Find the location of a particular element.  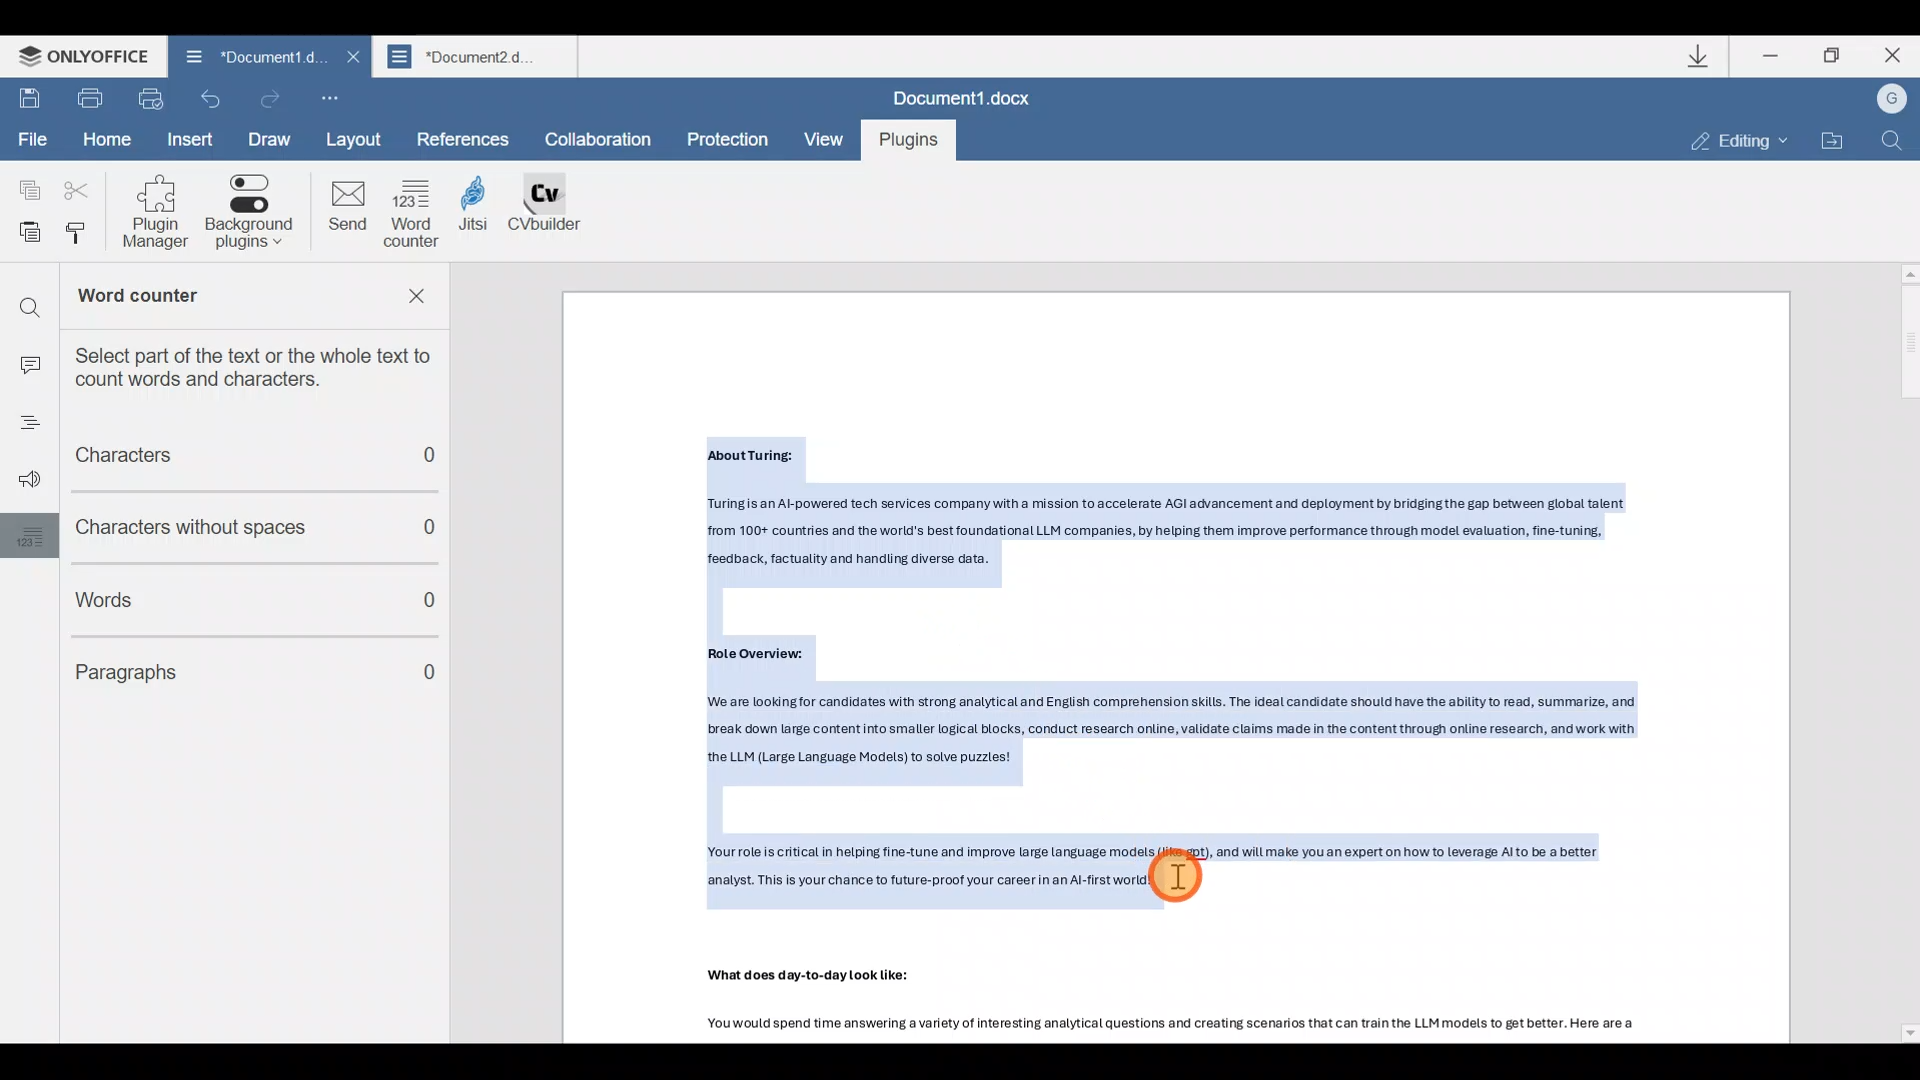

Close is located at coordinates (1889, 57).